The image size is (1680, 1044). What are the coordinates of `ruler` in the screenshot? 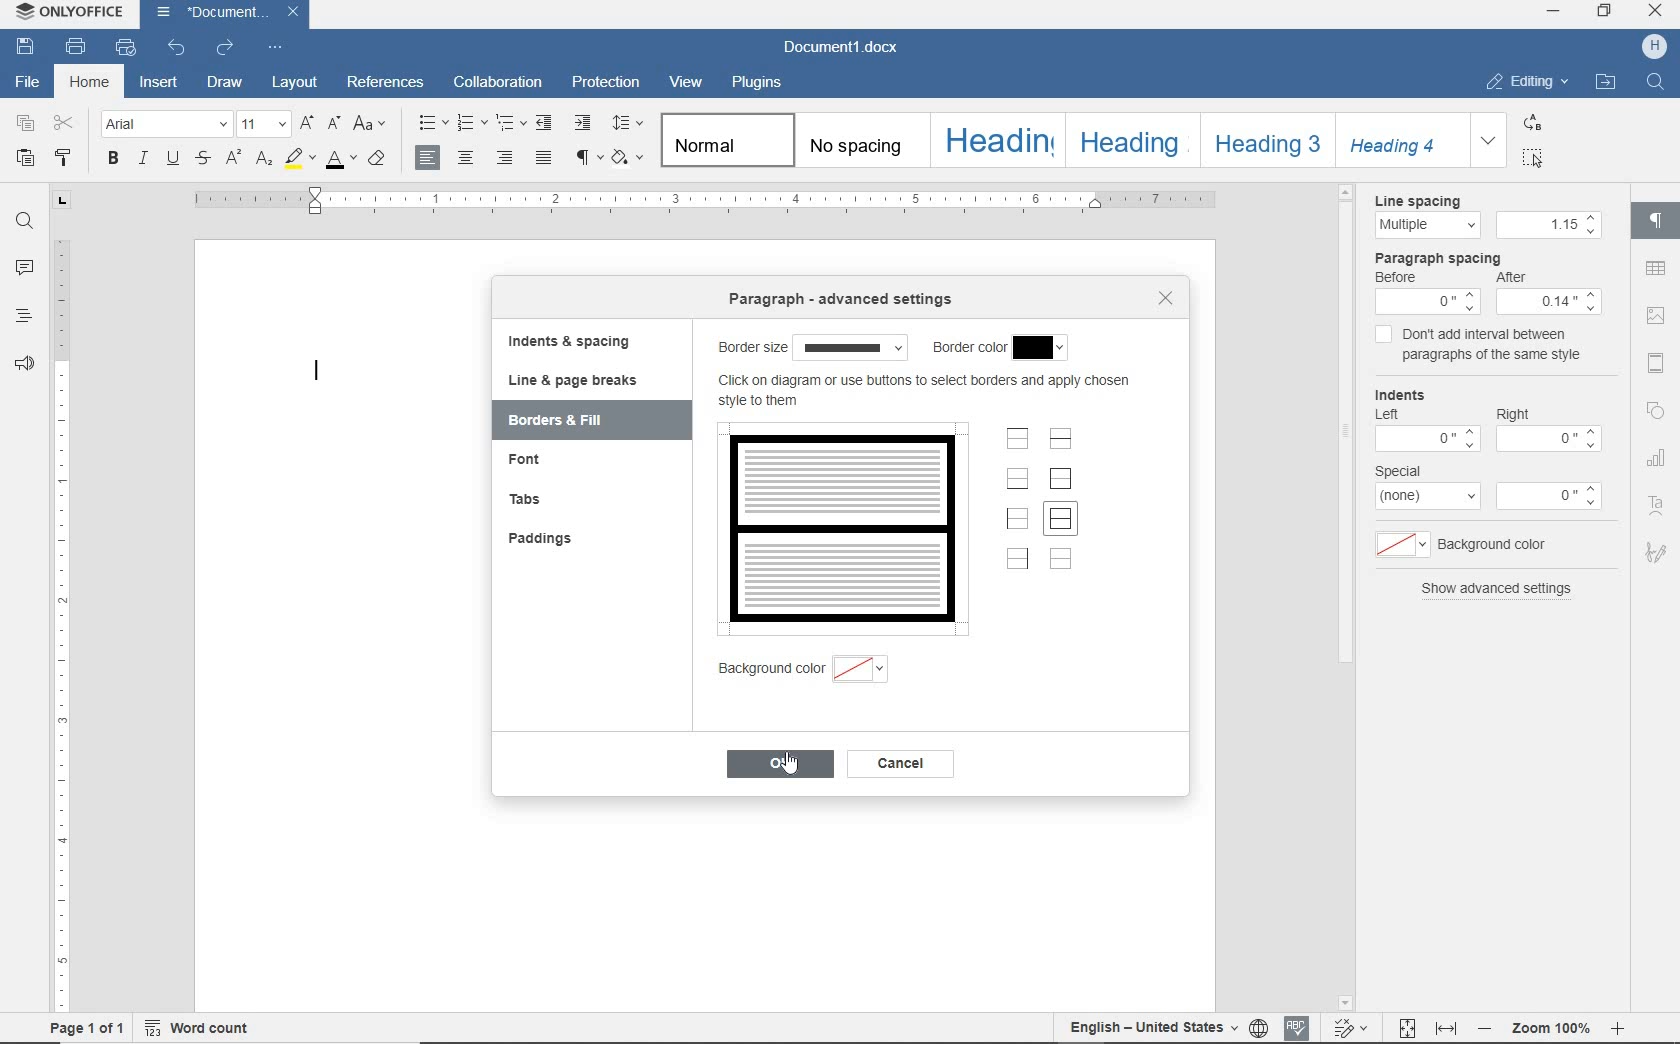 It's located at (696, 203).